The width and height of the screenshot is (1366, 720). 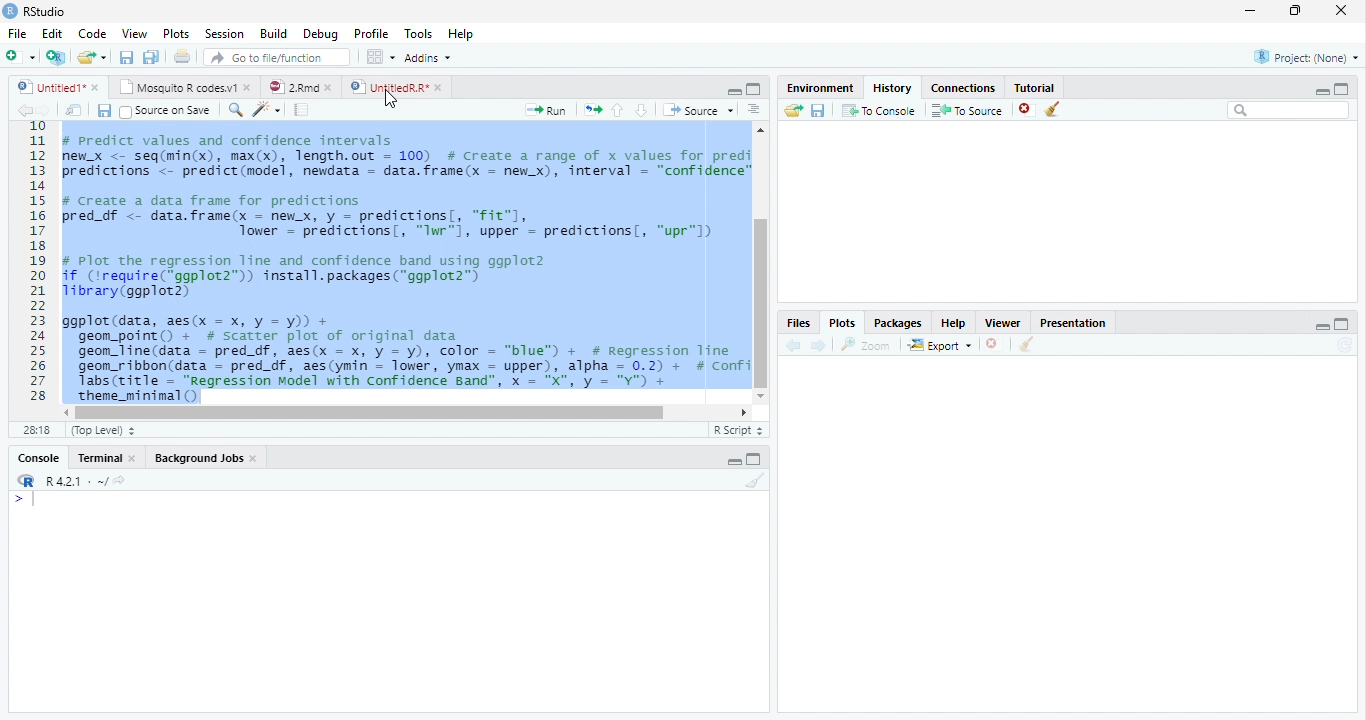 I want to click on Cursor, so click(x=388, y=101).